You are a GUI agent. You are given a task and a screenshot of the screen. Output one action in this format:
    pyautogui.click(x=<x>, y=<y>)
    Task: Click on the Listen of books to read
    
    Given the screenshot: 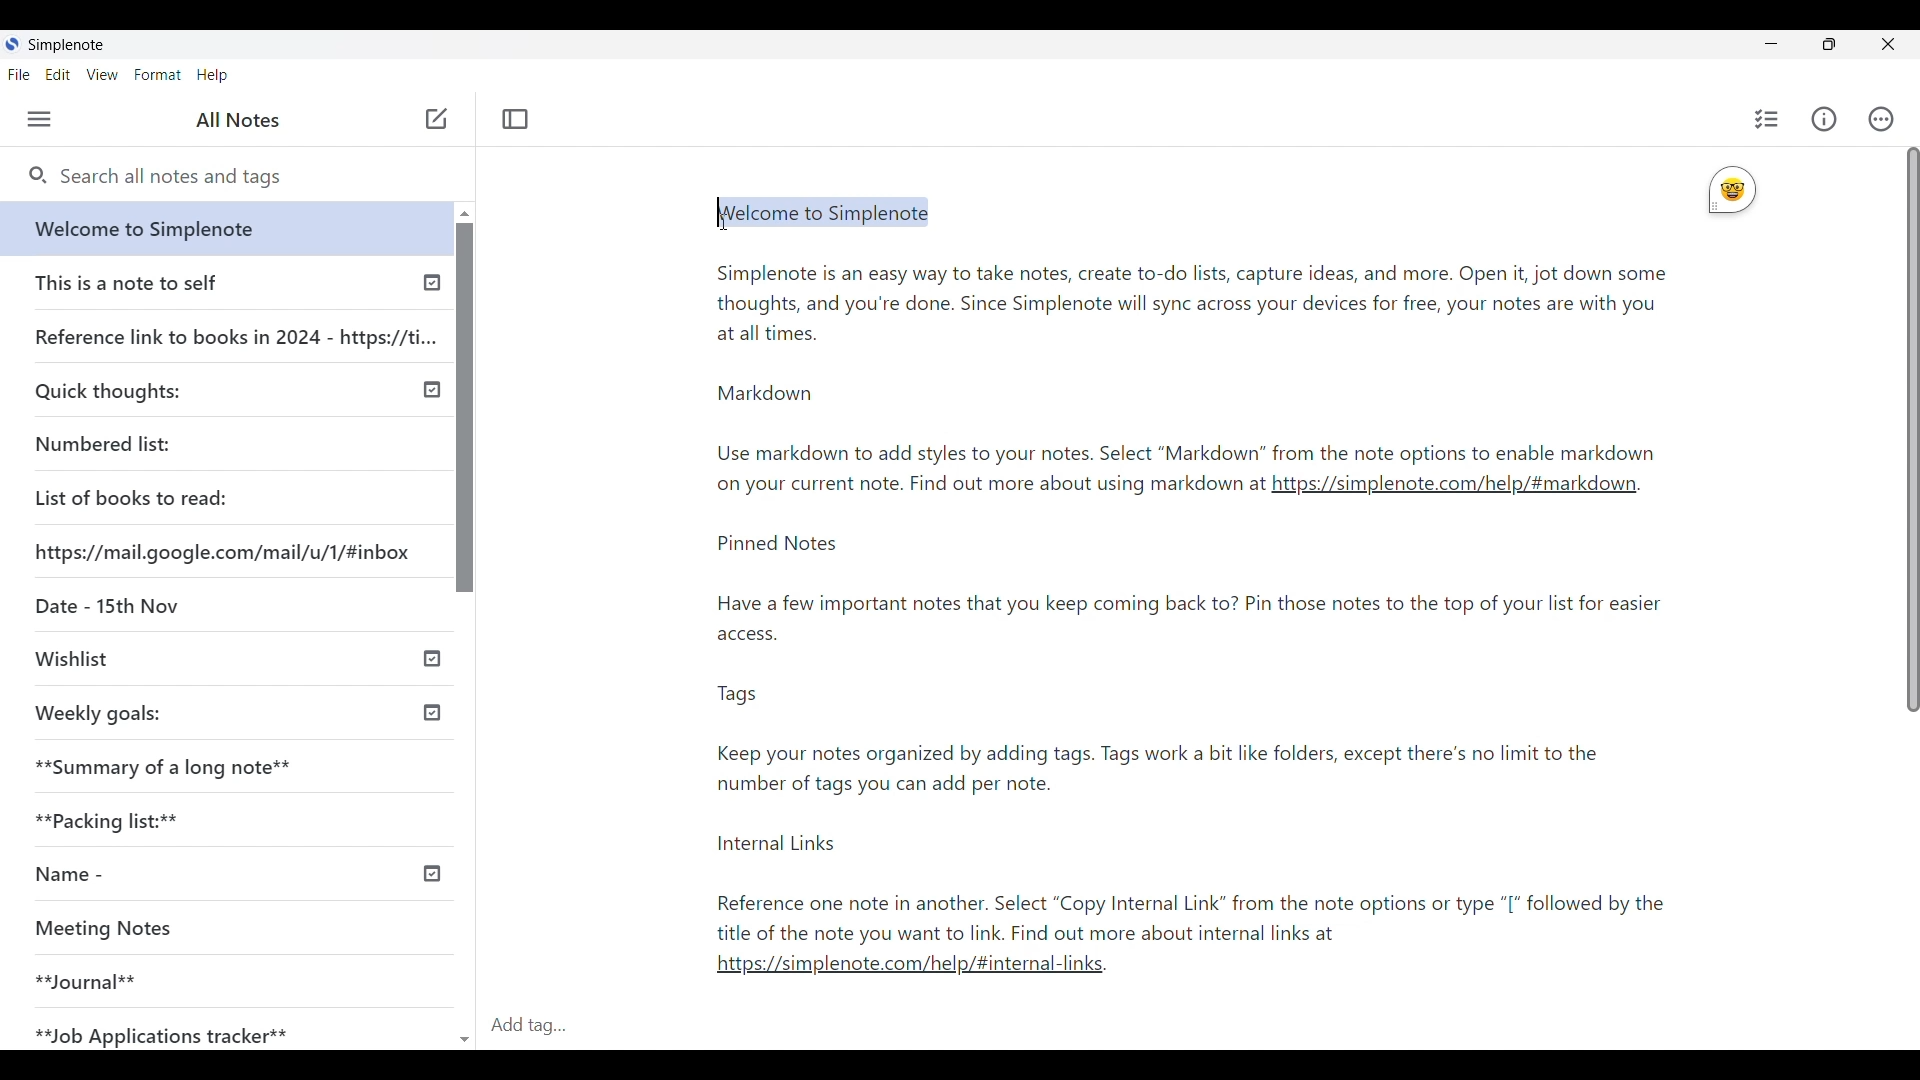 What is the action you would take?
    pyautogui.click(x=131, y=497)
    